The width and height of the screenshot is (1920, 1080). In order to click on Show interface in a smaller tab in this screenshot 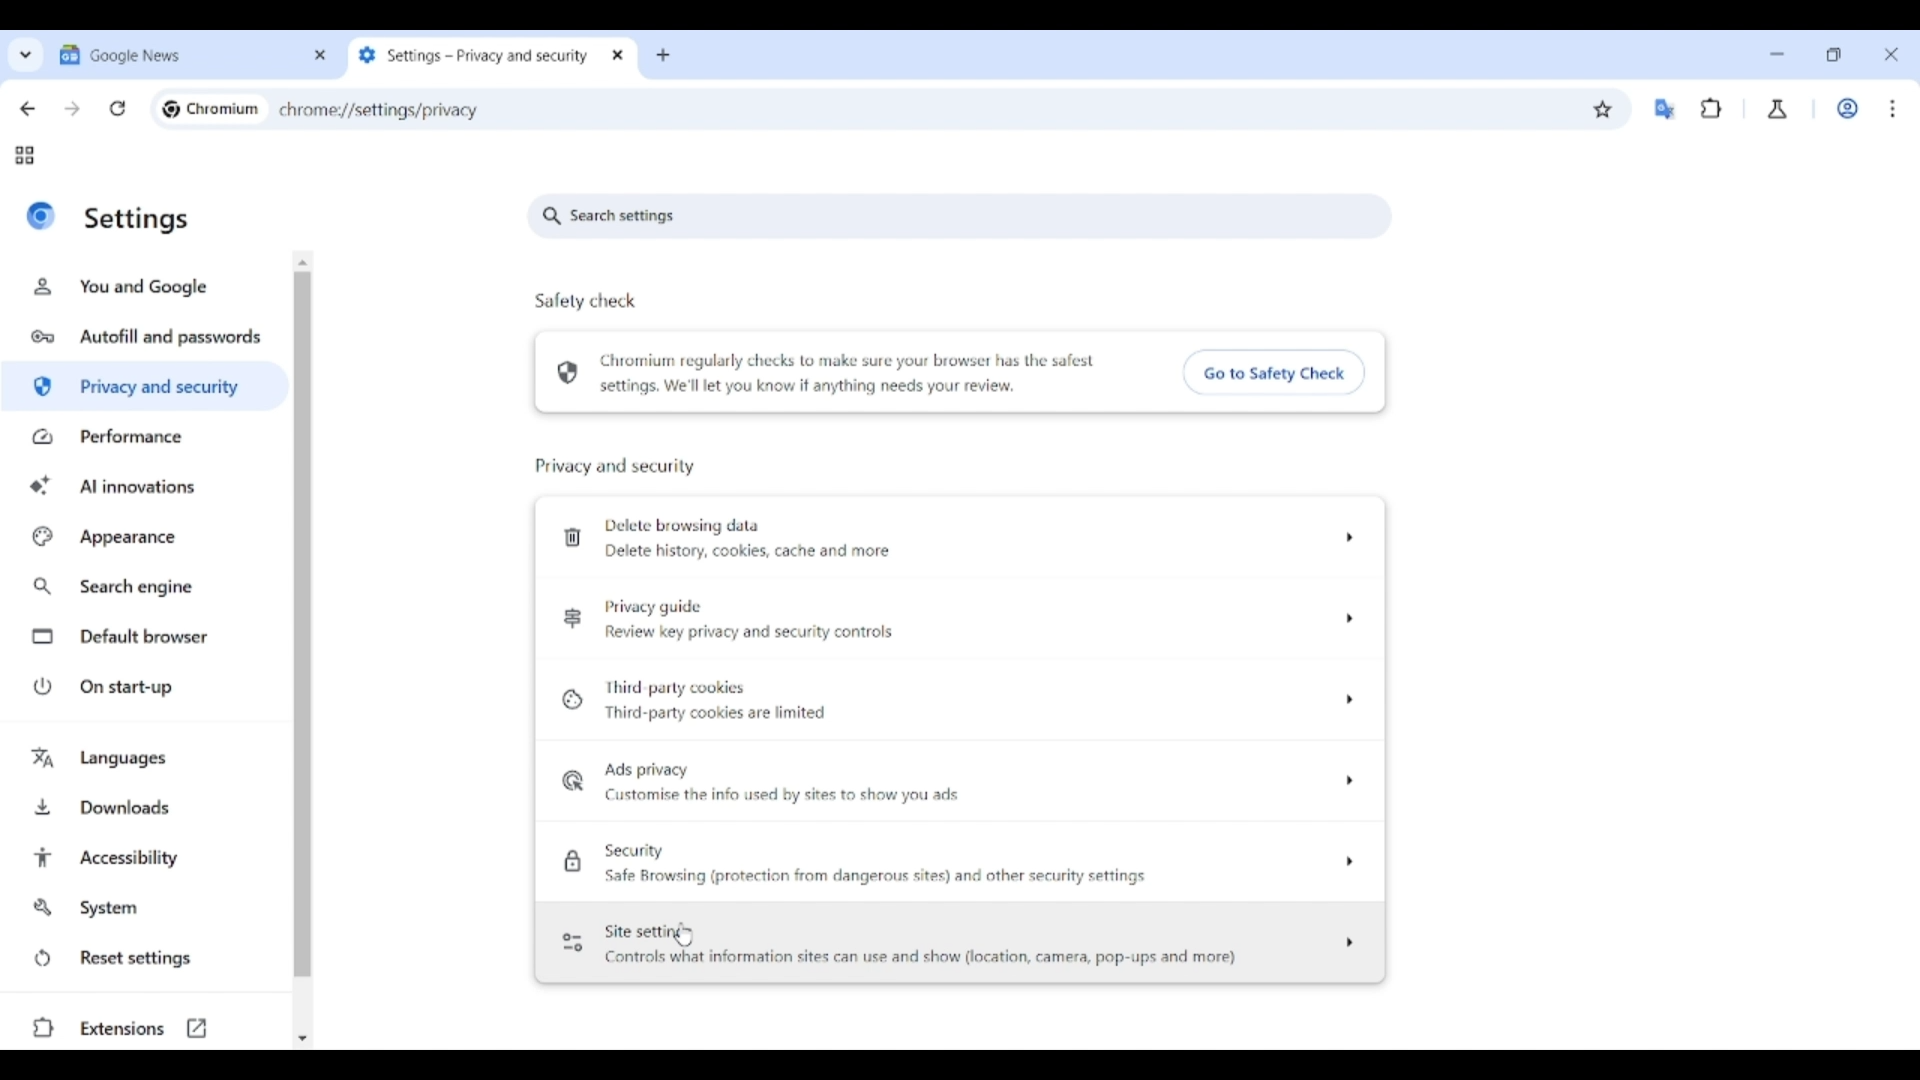, I will do `click(1833, 55)`.